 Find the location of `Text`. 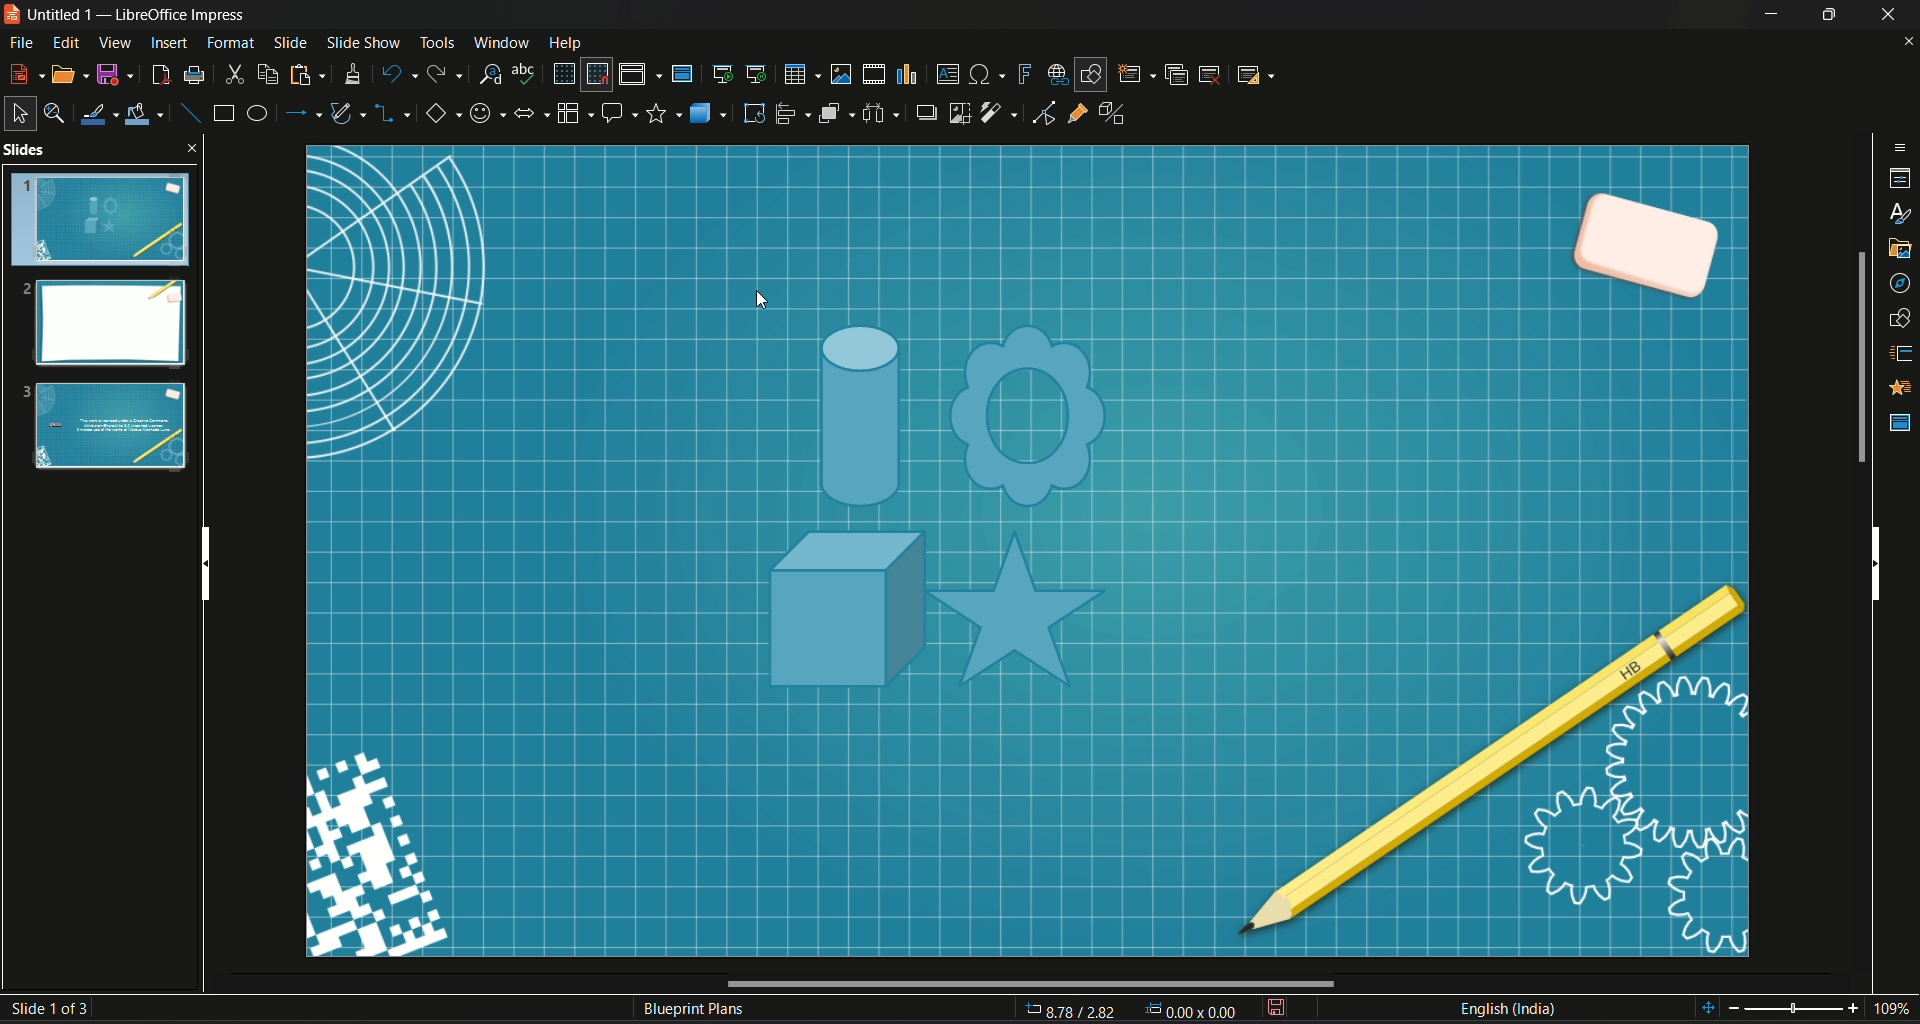

Text is located at coordinates (695, 1011).